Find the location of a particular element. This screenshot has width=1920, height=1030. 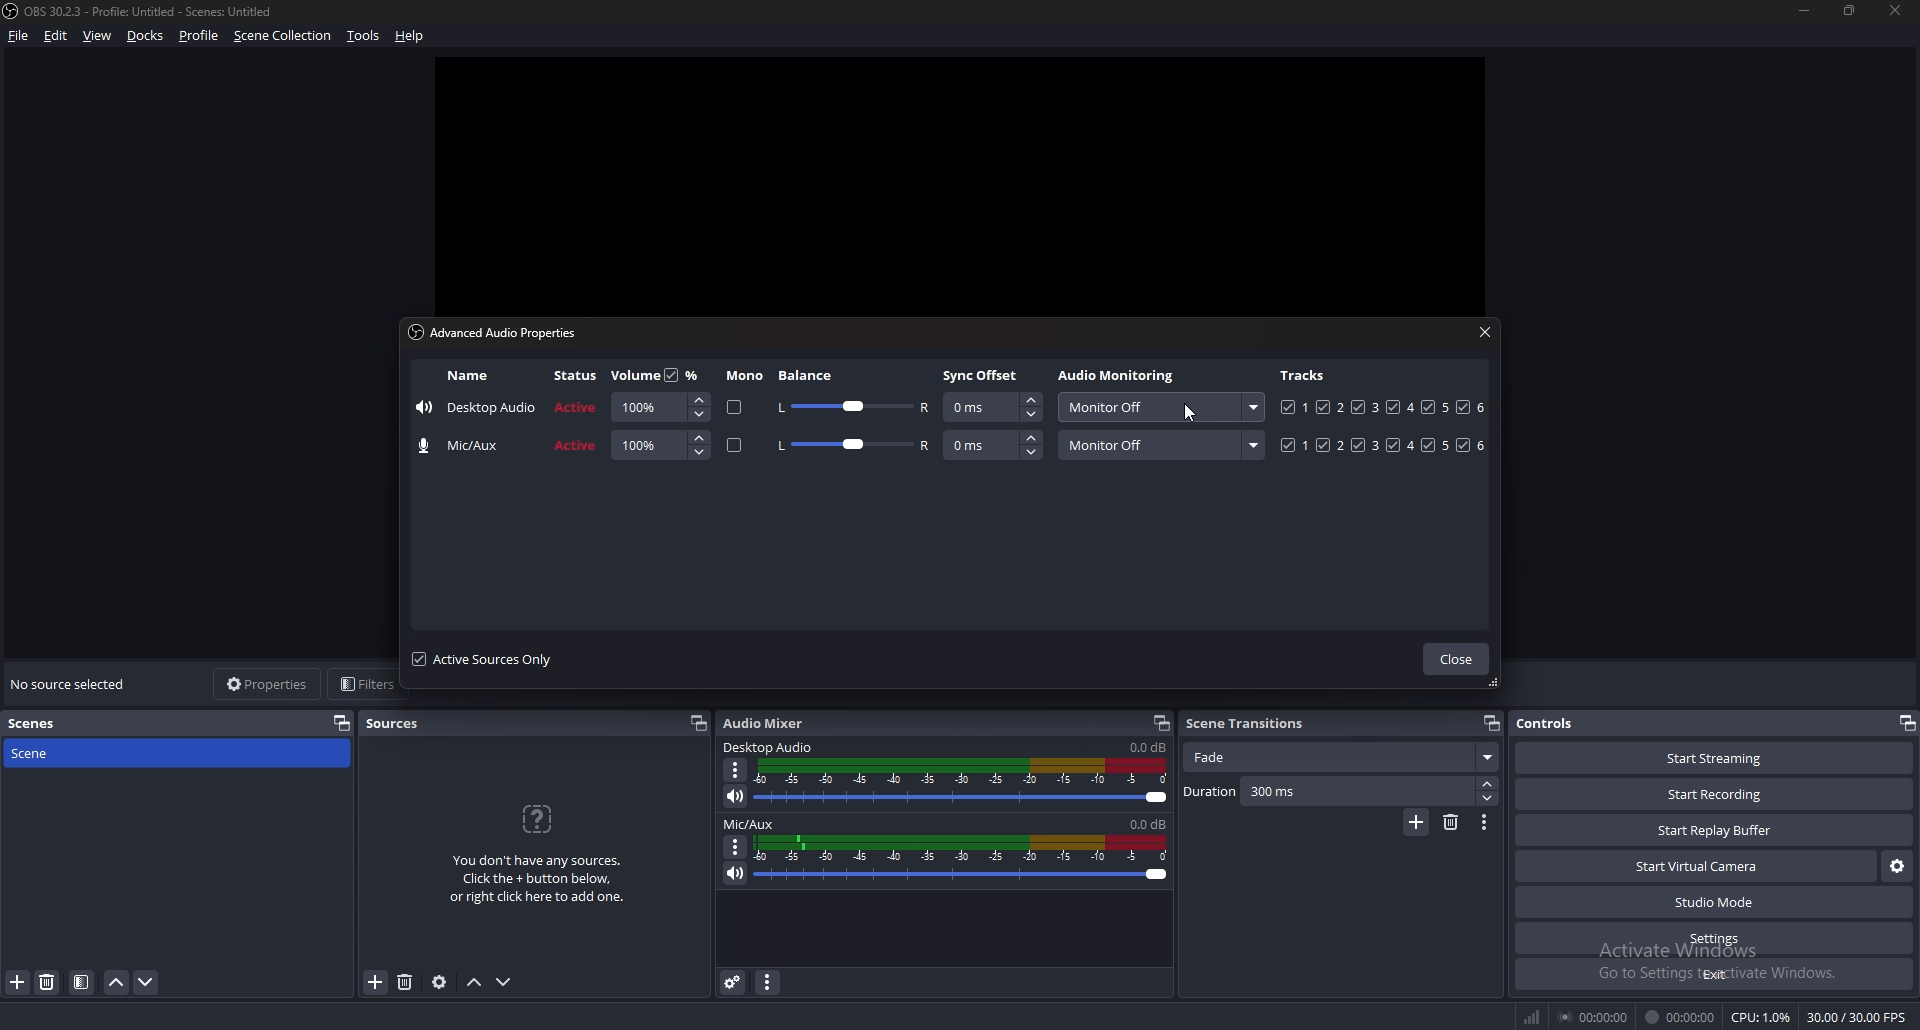

mono is located at coordinates (735, 445).